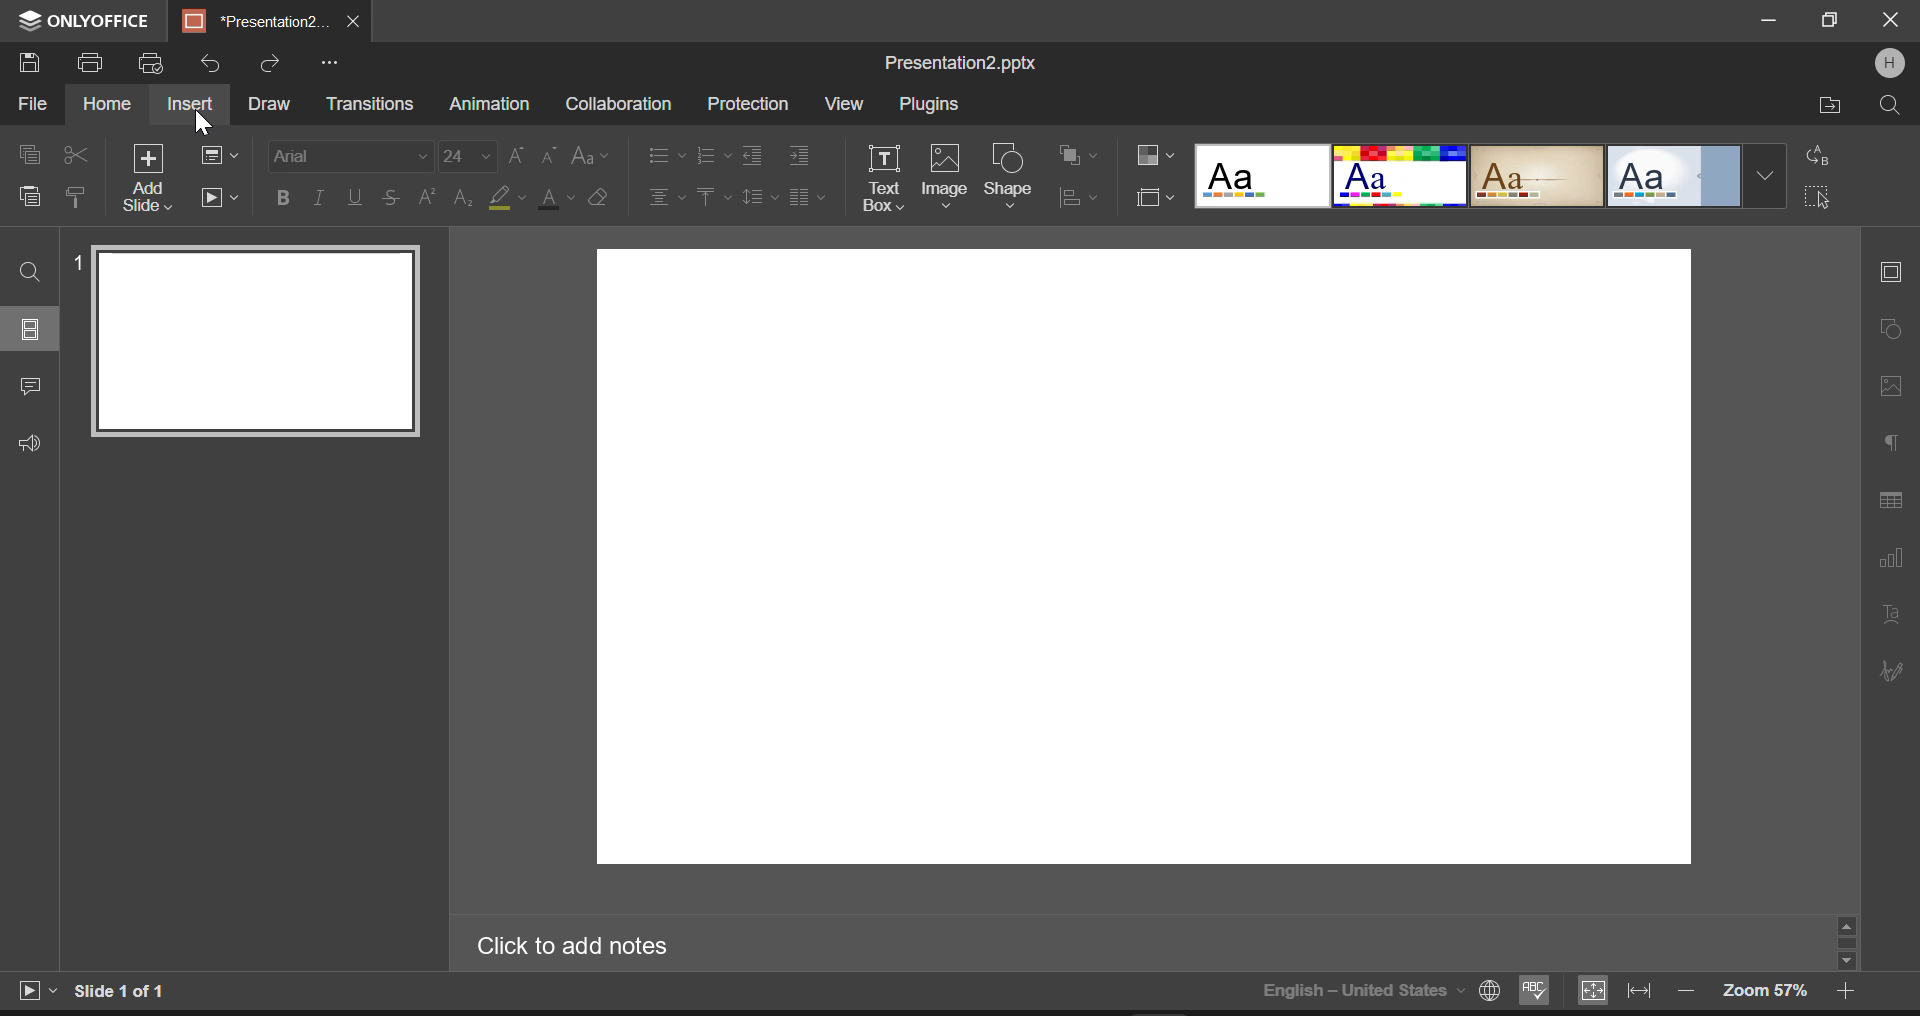 This screenshot has width=1920, height=1016. Describe the element at coordinates (30, 200) in the screenshot. I see `Paste` at that location.